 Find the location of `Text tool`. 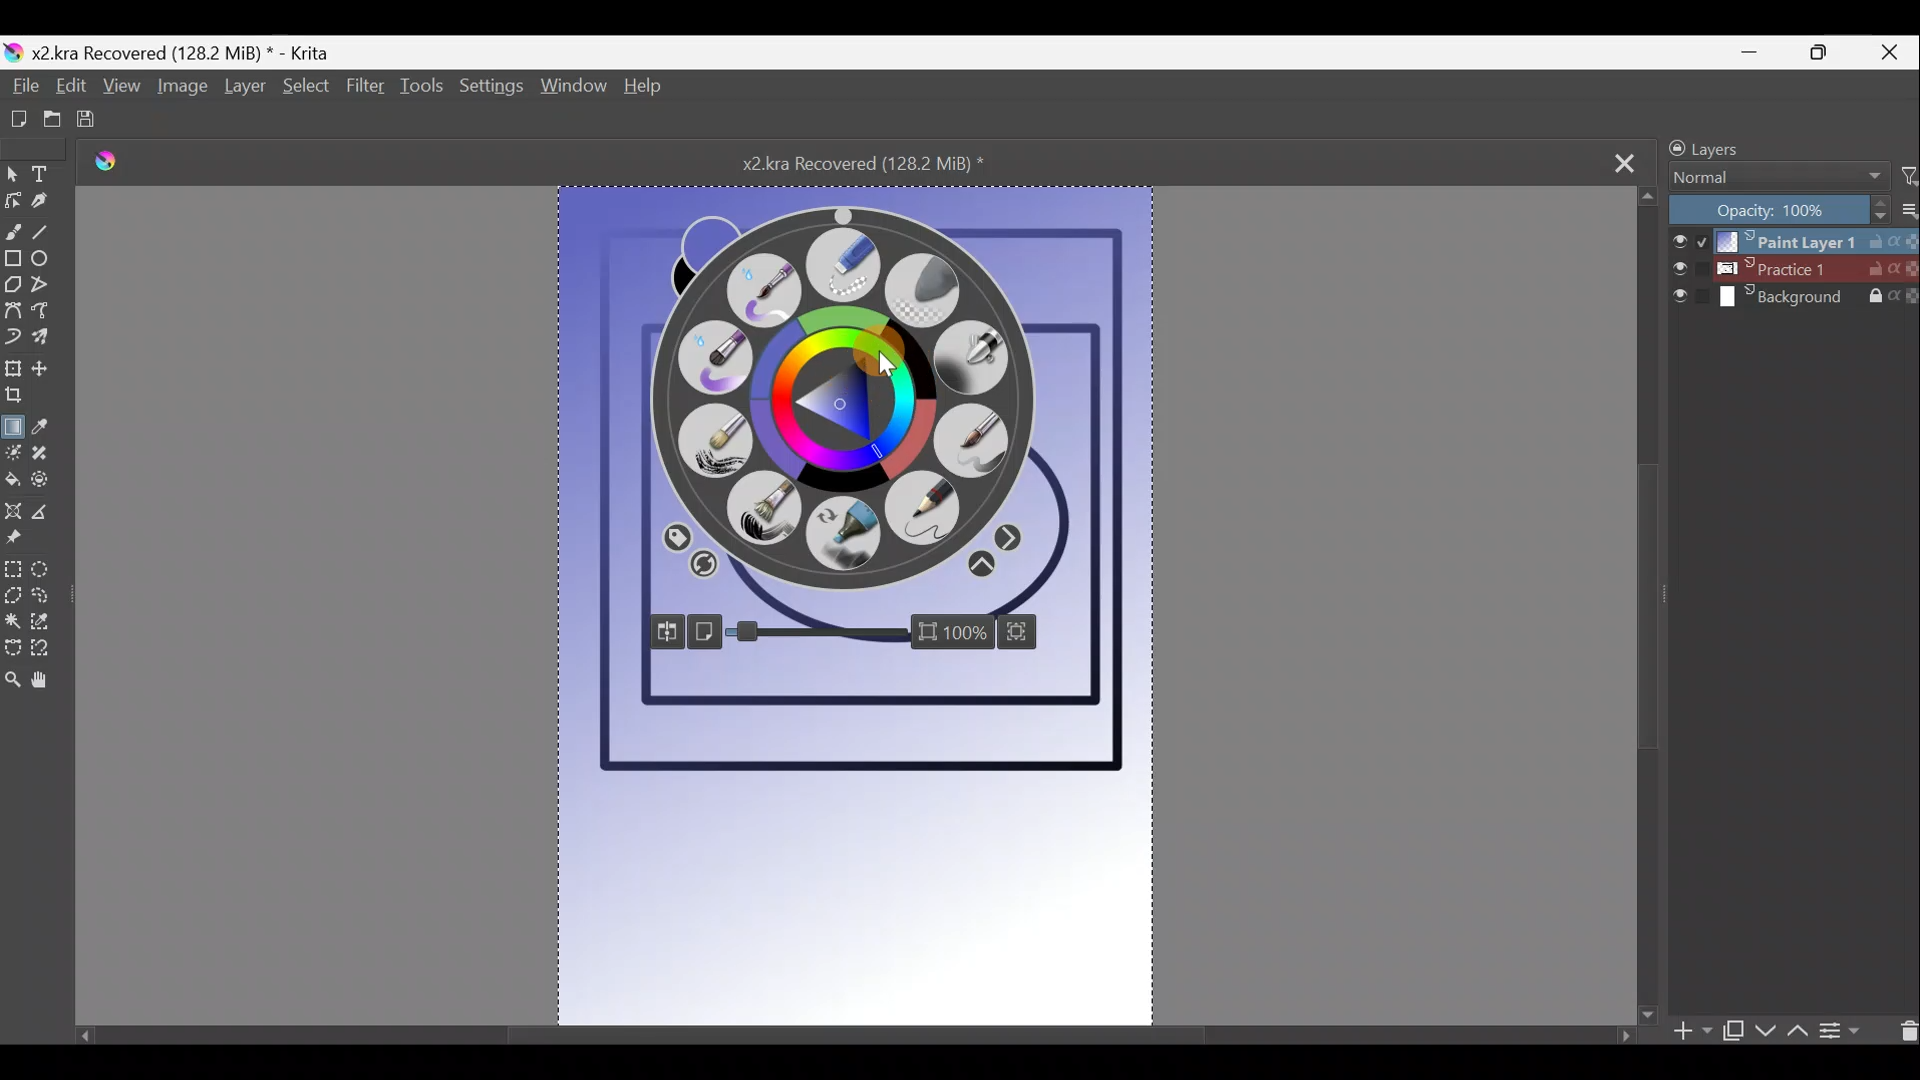

Text tool is located at coordinates (46, 174).